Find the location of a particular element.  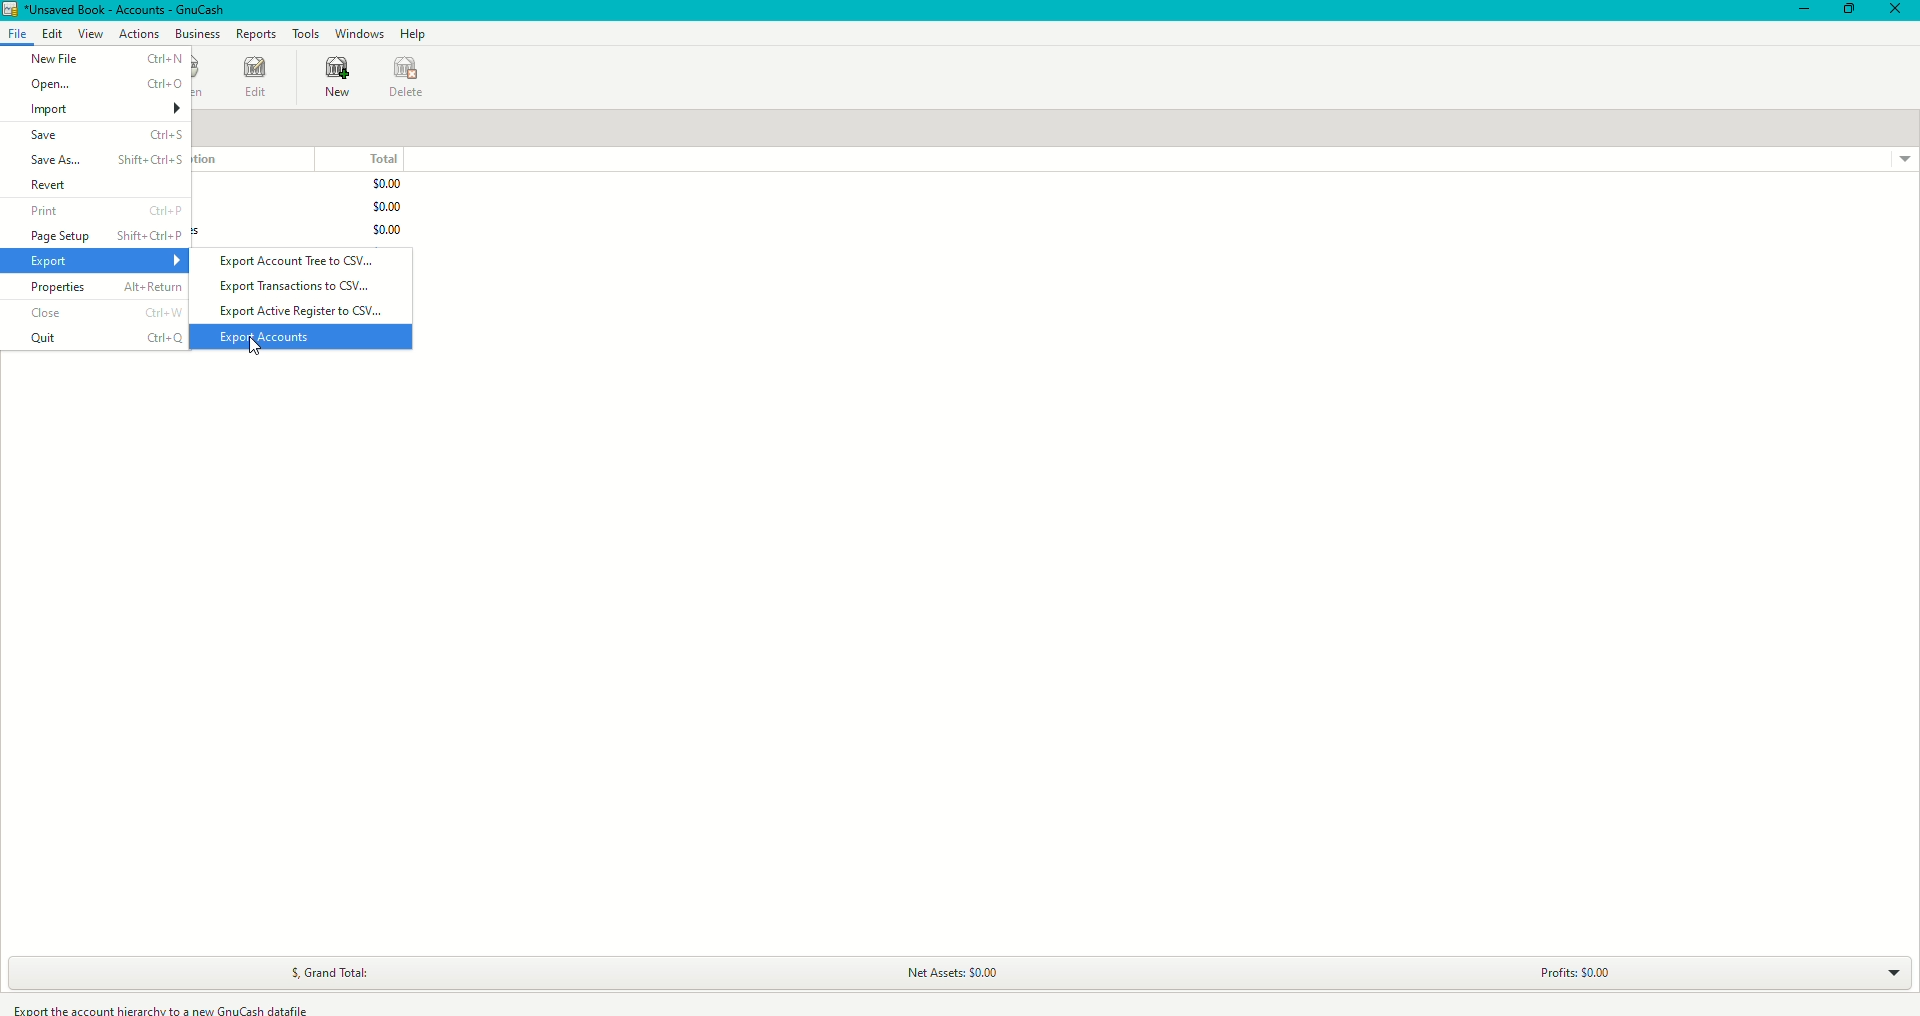

Close is located at coordinates (1898, 10).